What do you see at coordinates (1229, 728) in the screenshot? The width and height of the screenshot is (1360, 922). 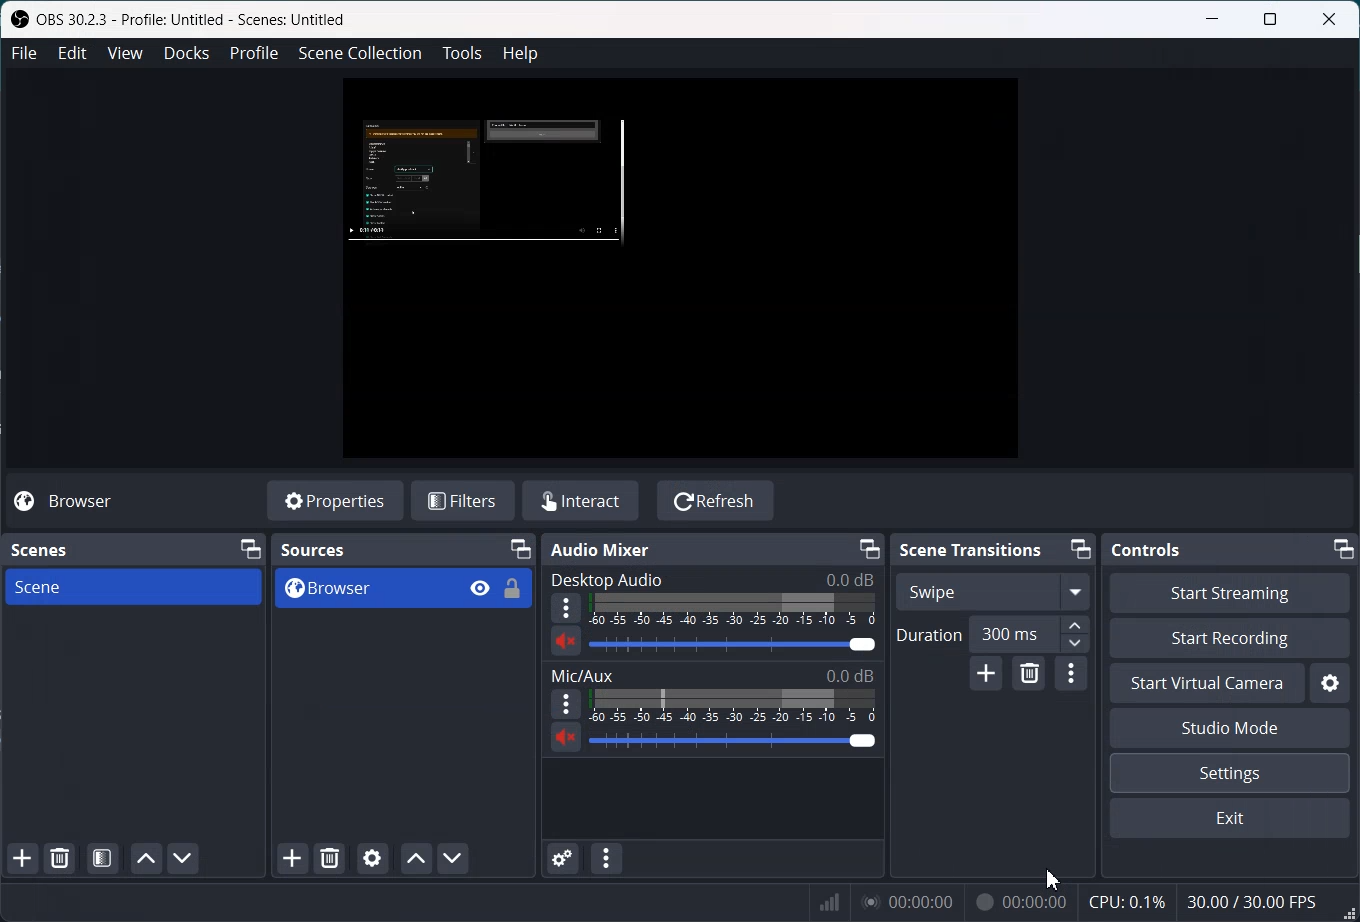 I see `Studio Mode` at bounding box center [1229, 728].